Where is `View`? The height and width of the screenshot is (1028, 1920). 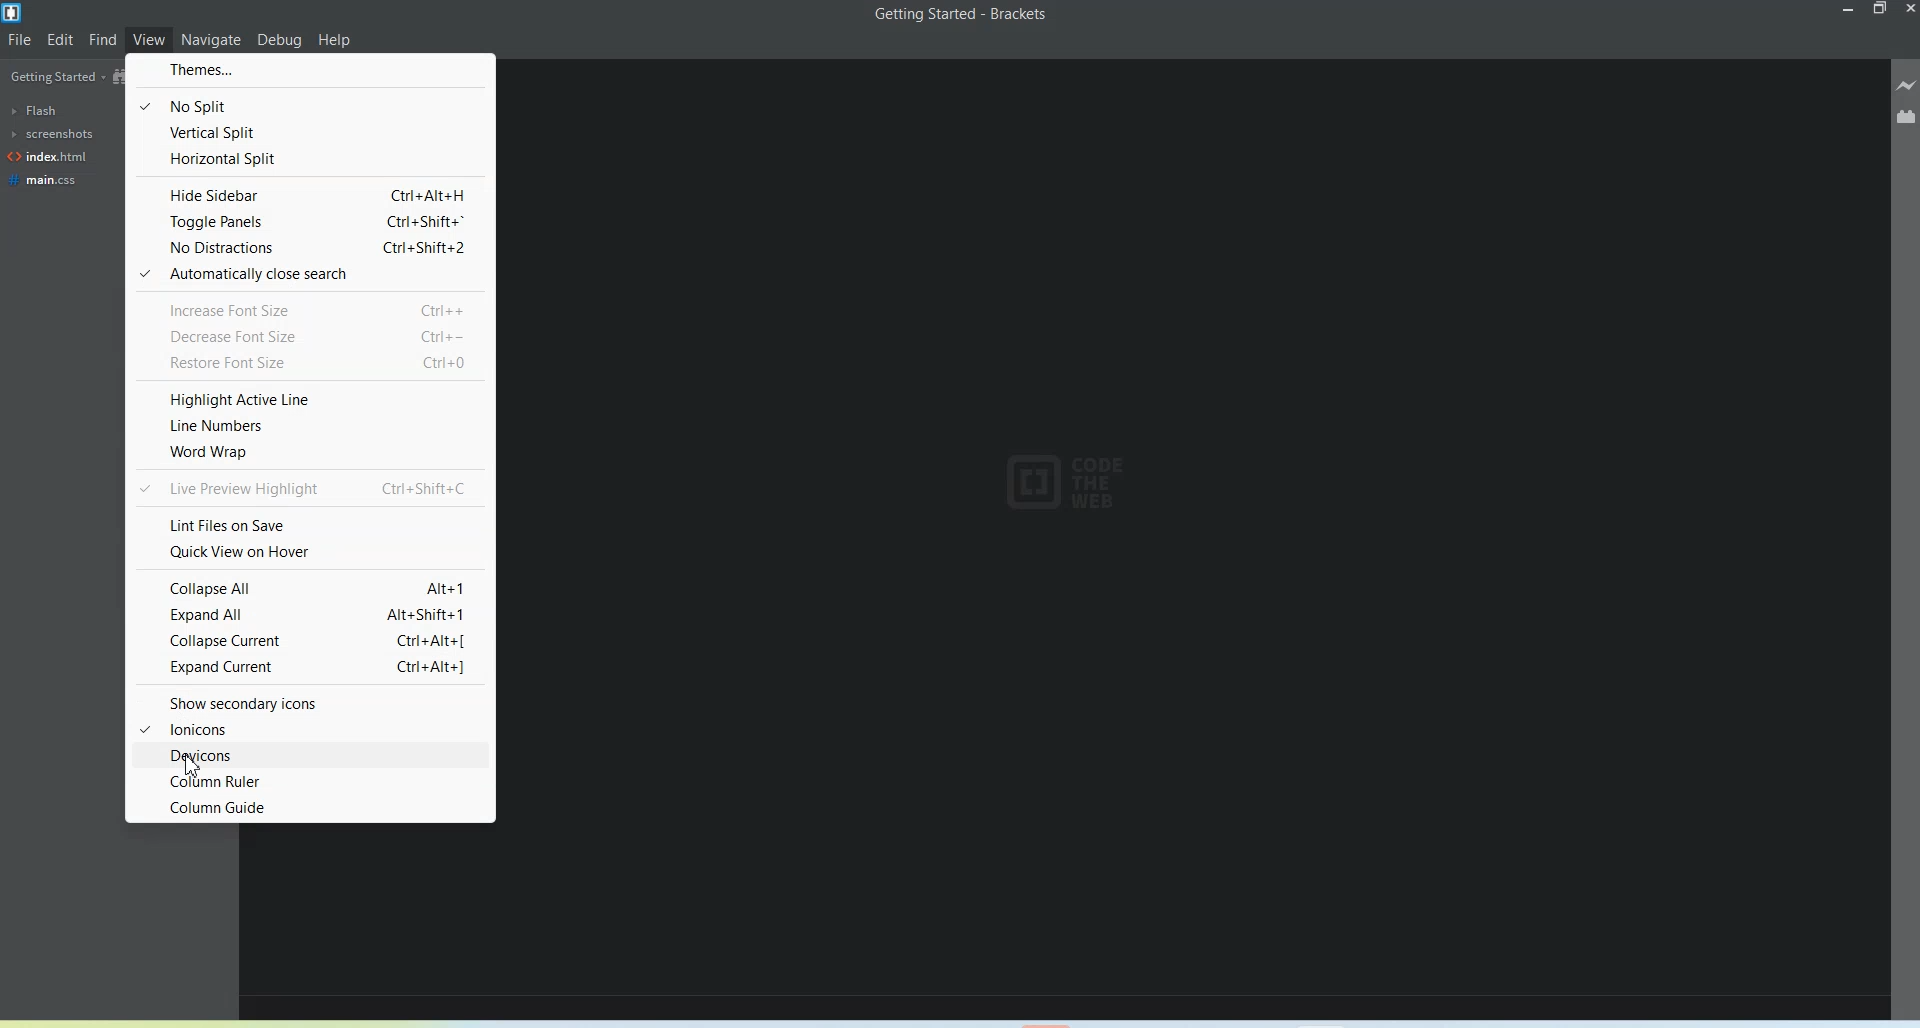
View is located at coordinates (151, 40).